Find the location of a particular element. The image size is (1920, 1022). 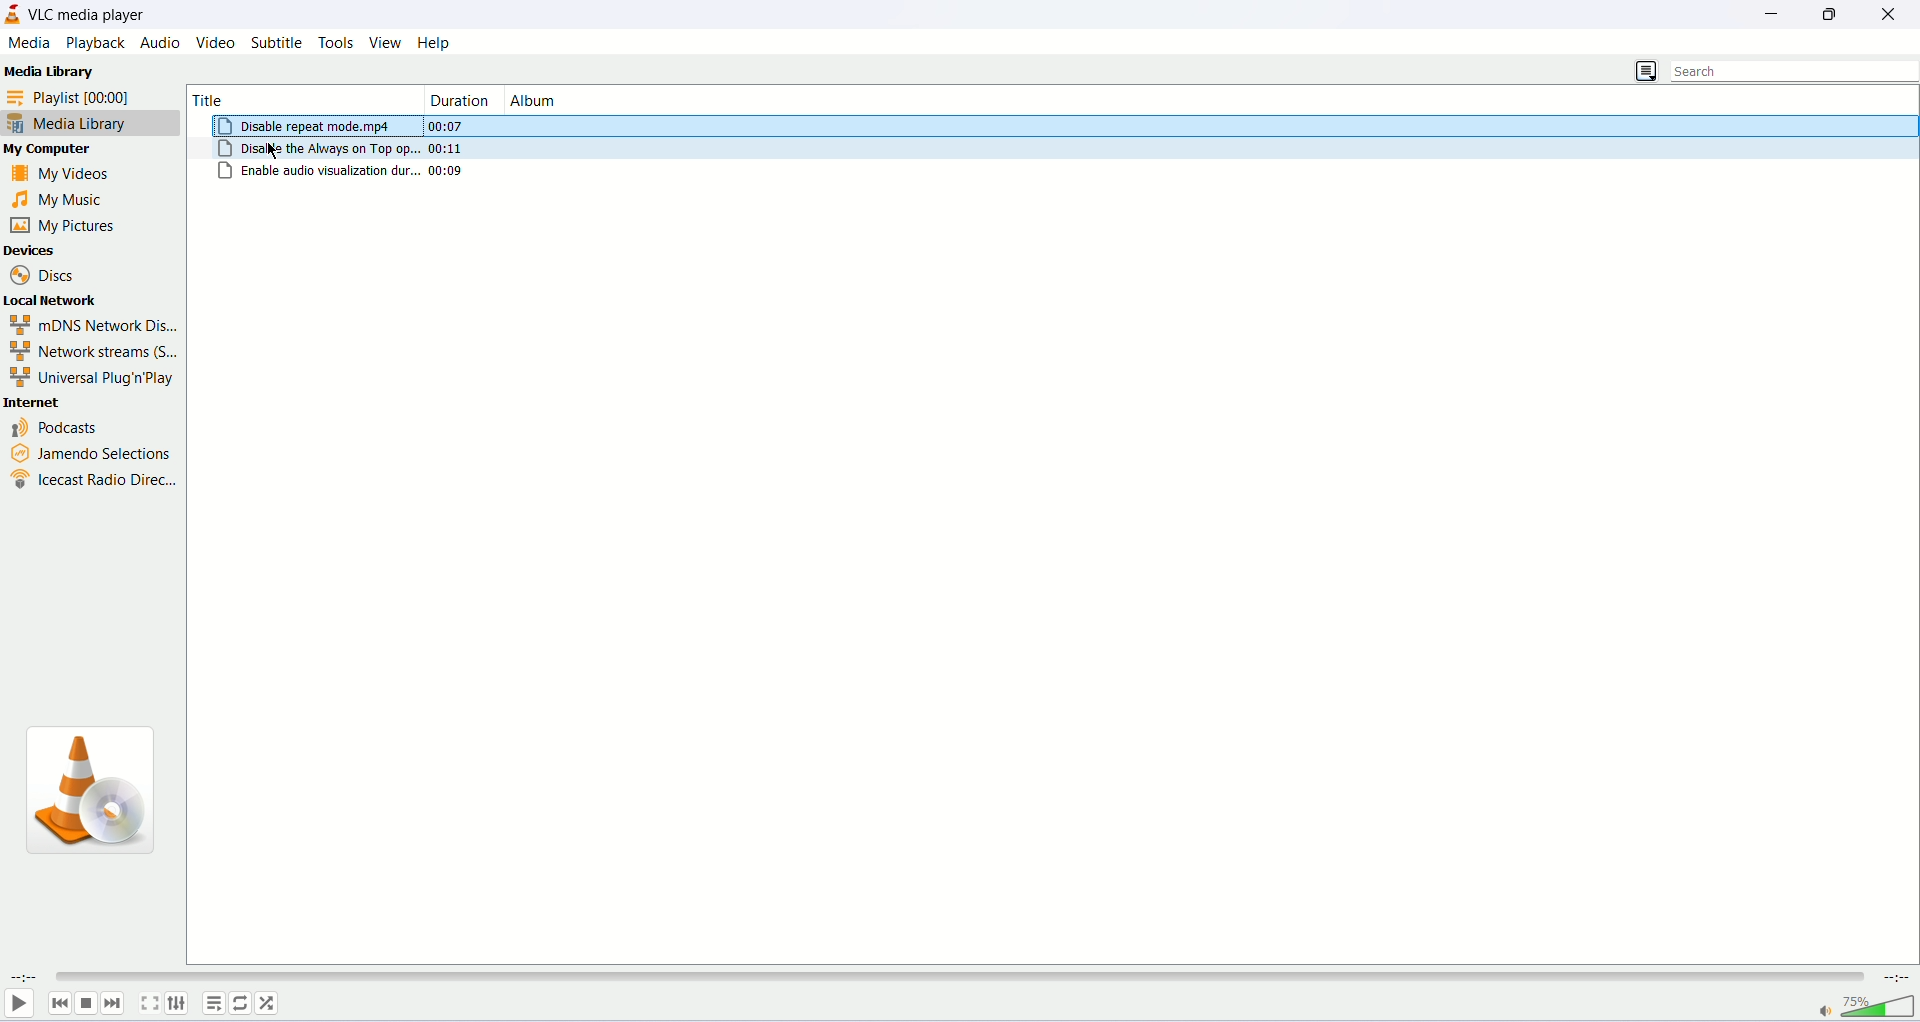

network streams is located at coordinates (92, 352).